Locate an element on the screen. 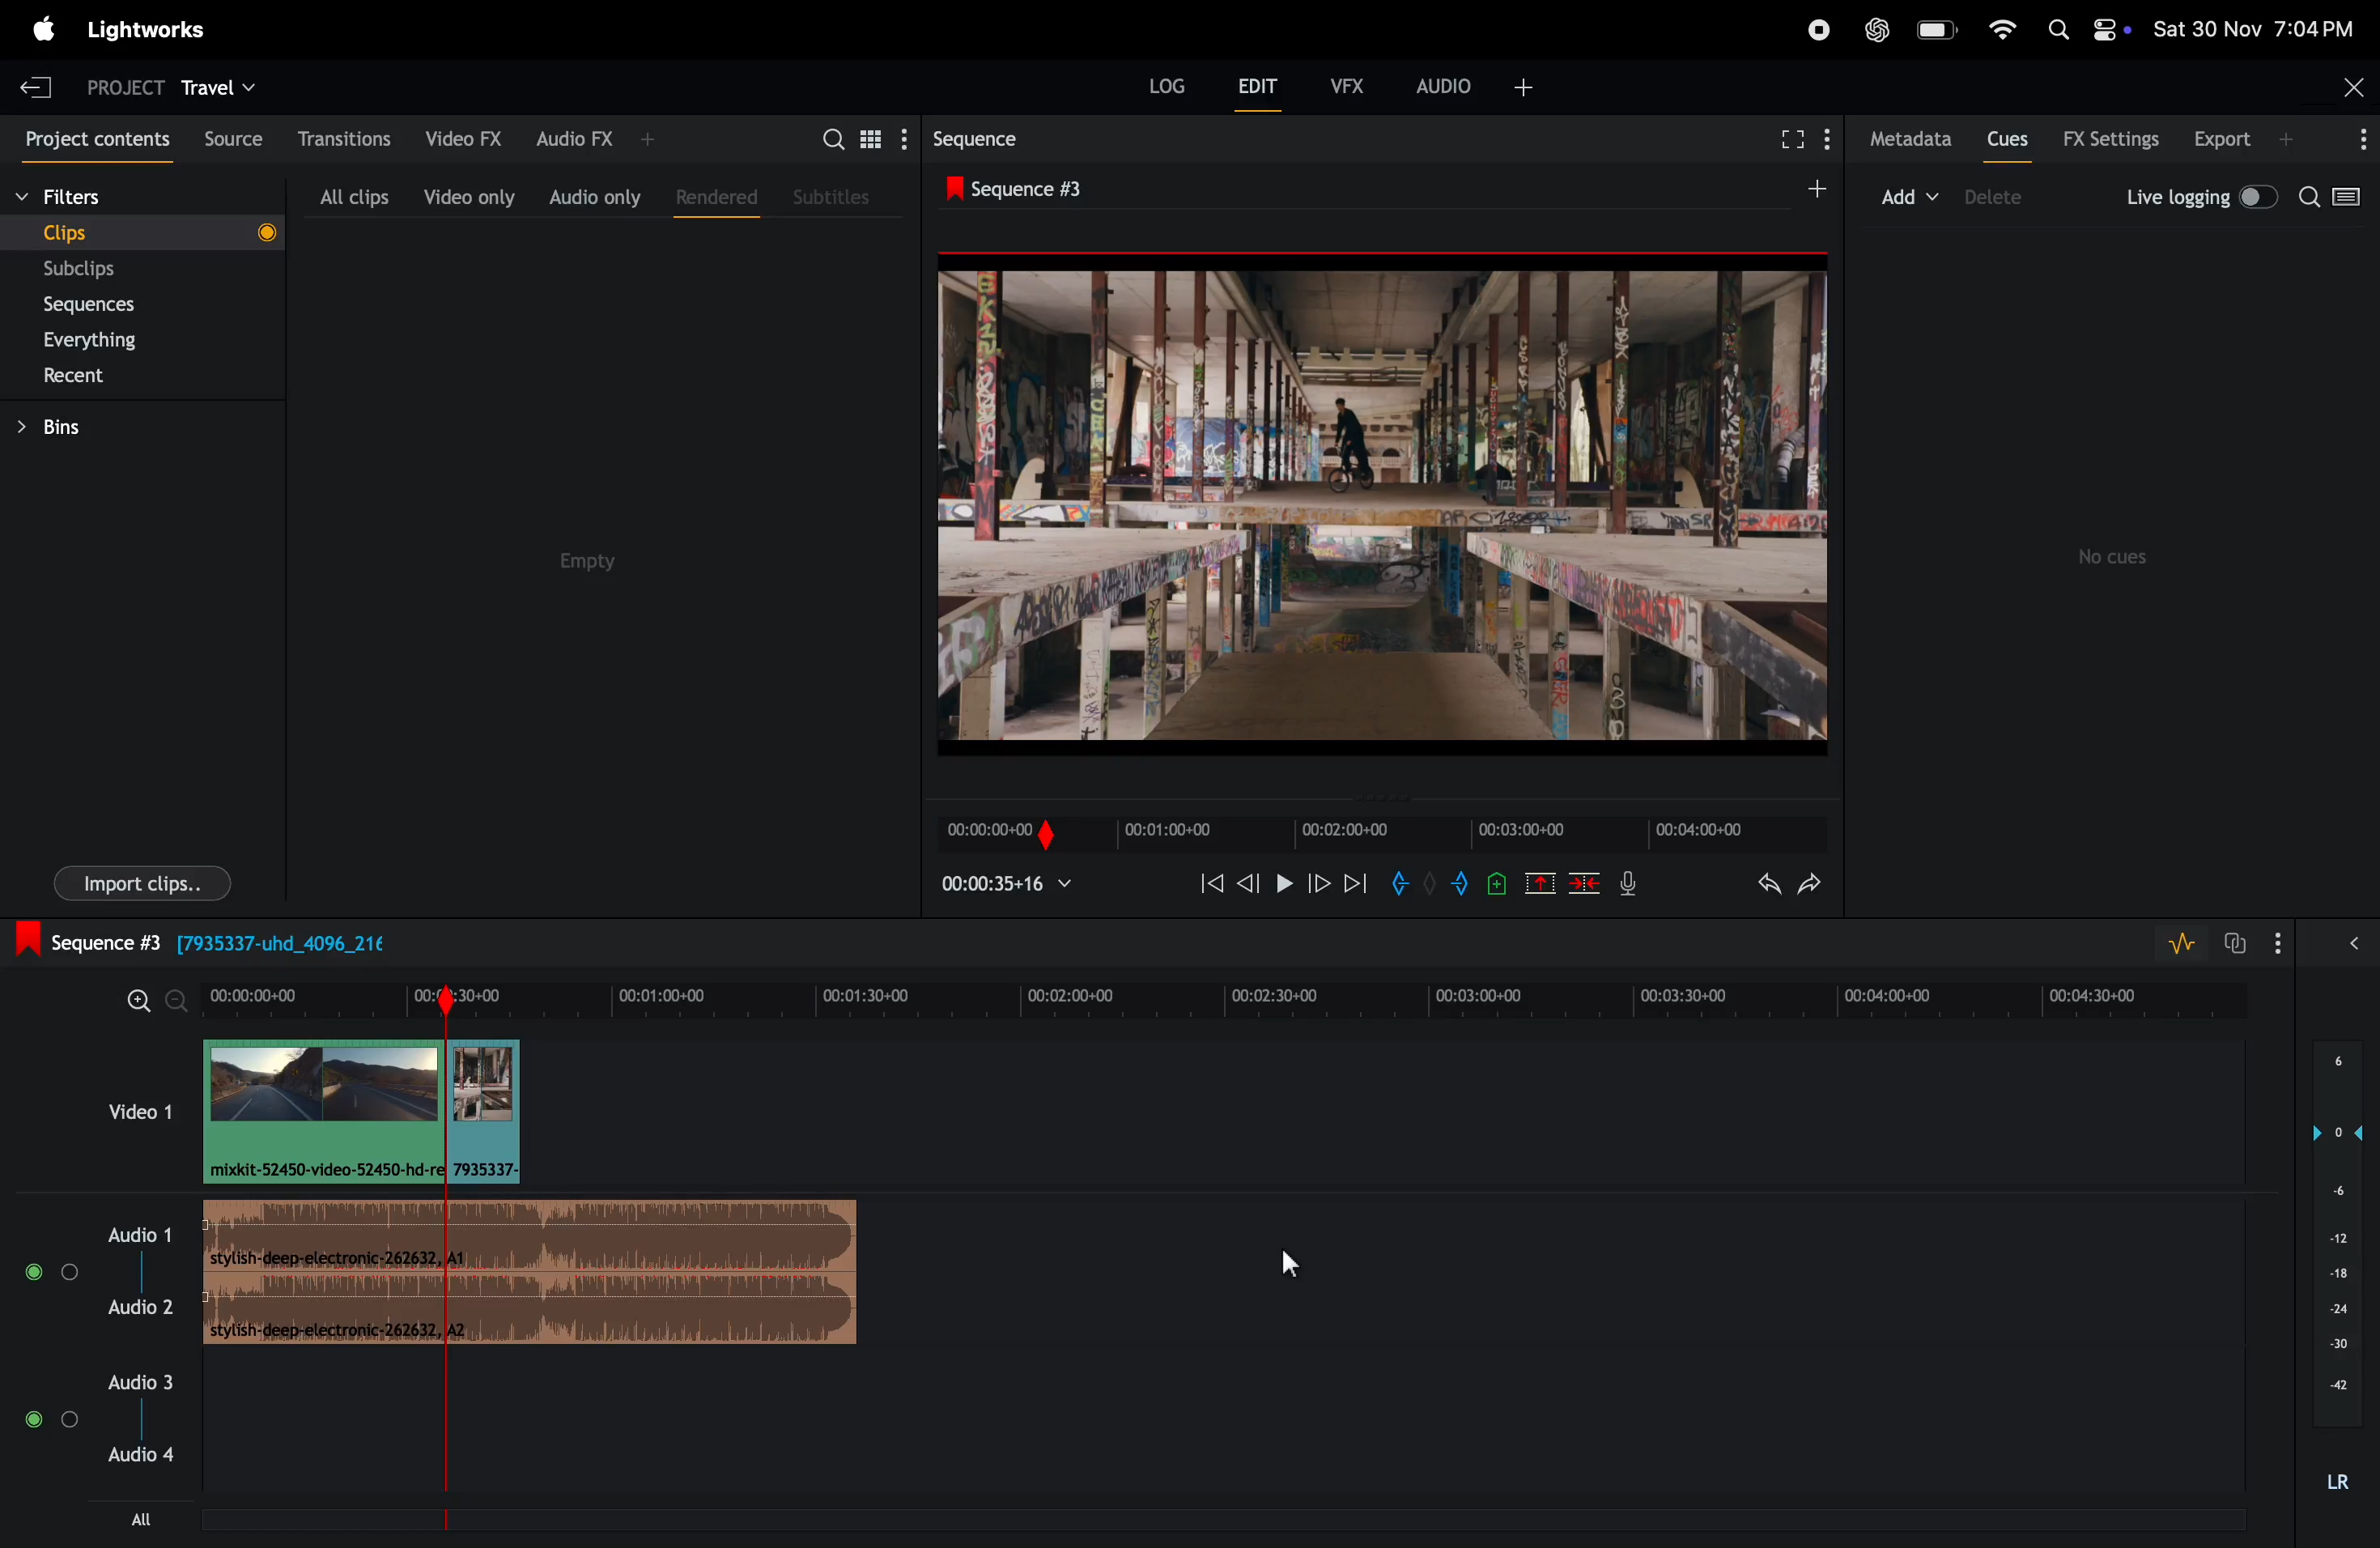  -42 (layers) is located at coordinates (2332, 1387).